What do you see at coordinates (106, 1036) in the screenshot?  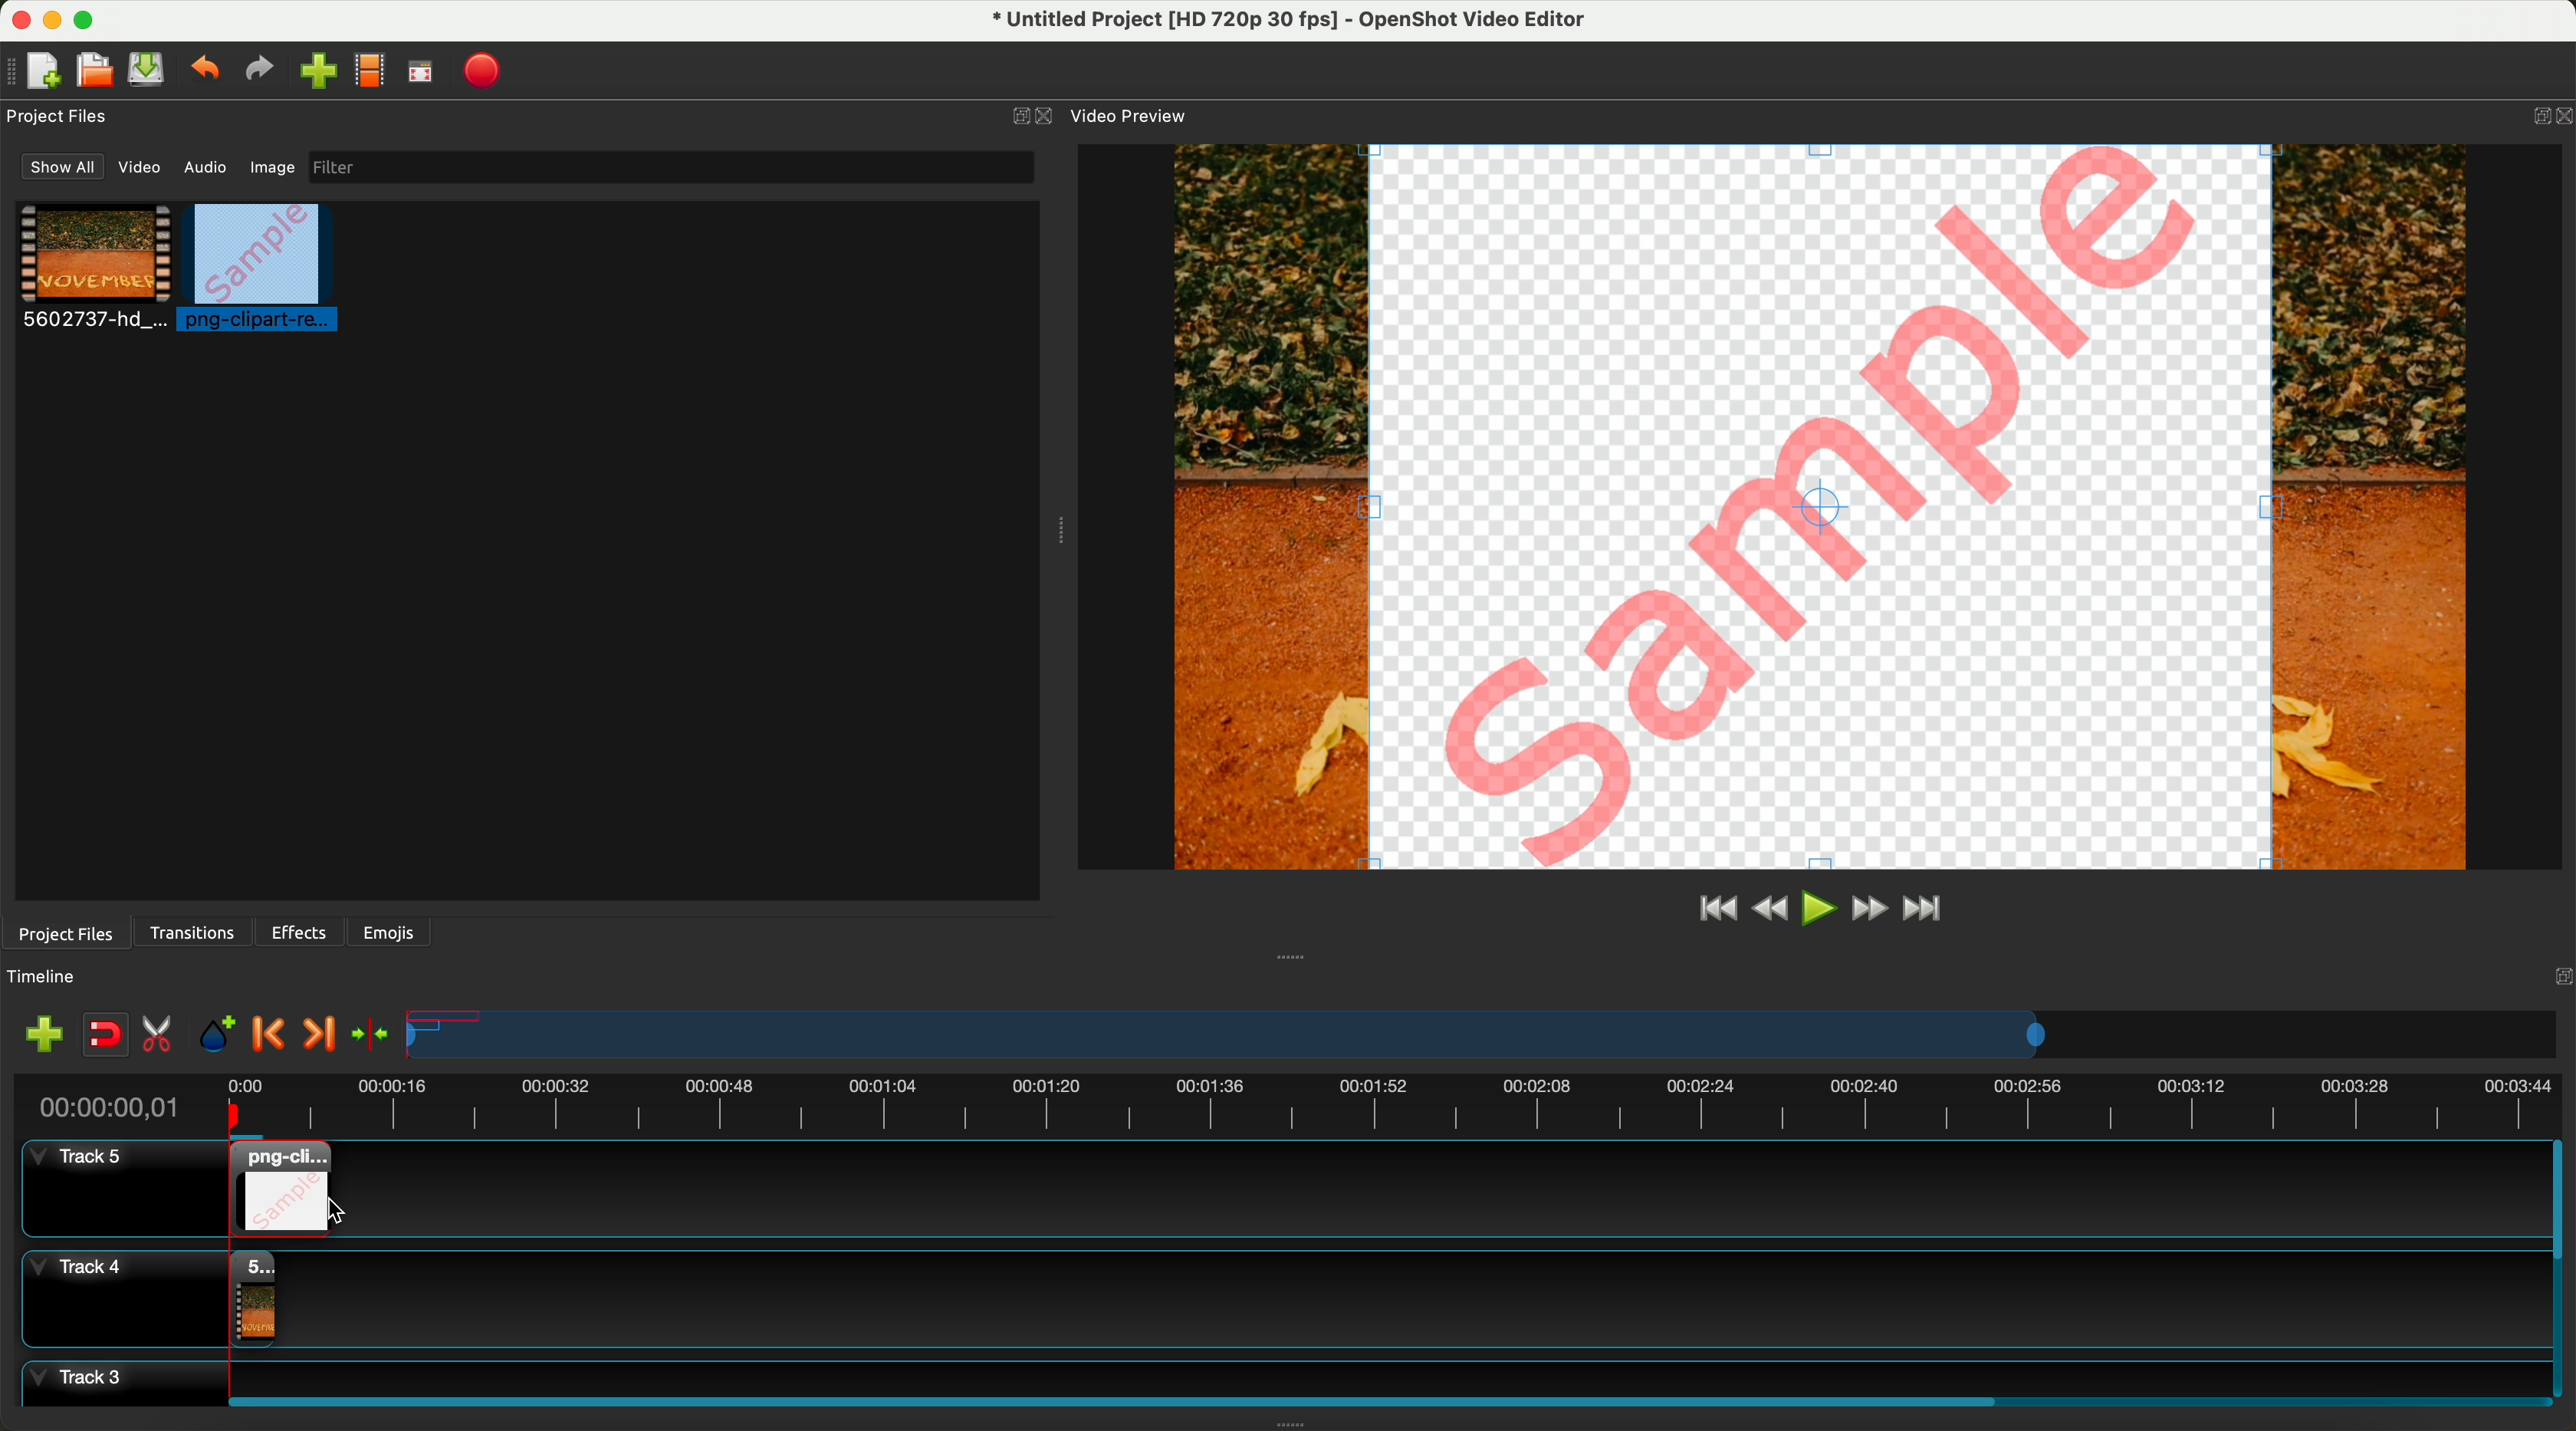 I see `disable snapping` at bounding box center [106, 1036].